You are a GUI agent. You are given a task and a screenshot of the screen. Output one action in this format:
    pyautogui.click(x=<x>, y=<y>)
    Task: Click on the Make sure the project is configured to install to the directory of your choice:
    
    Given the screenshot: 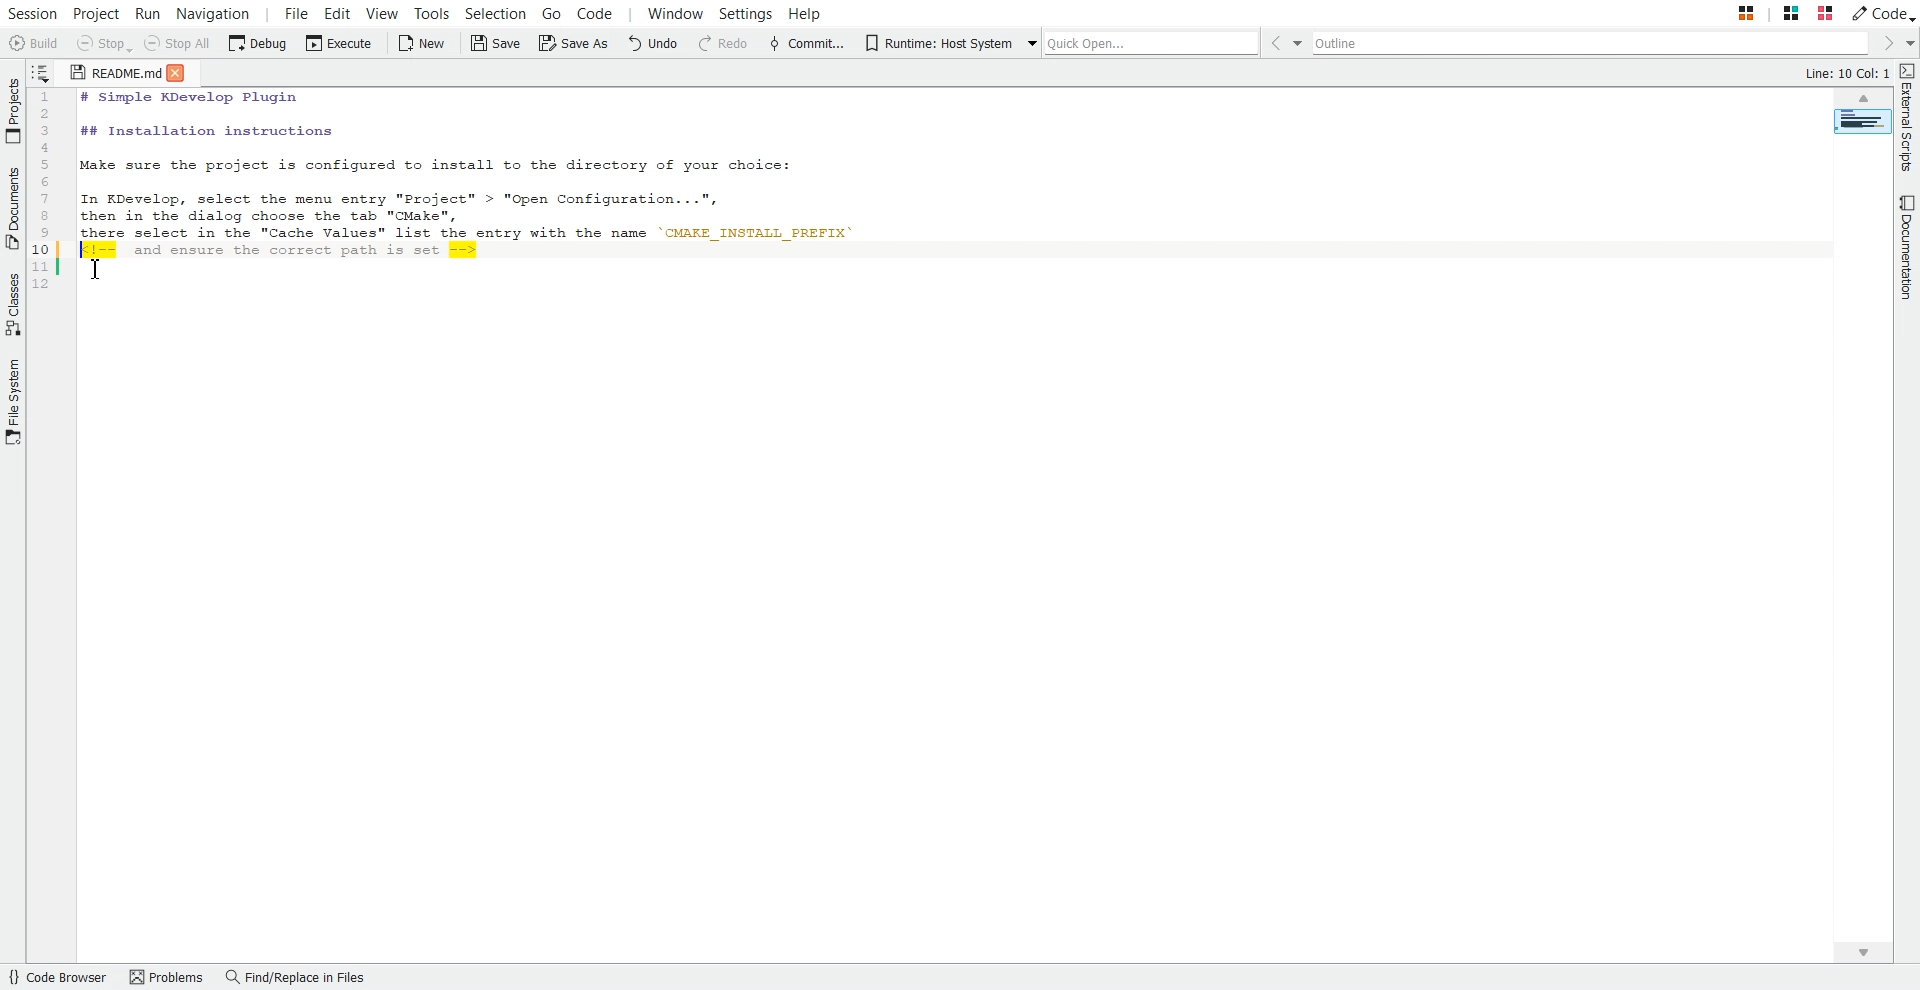 What is the action you would take?
    pyautogui.click(x=459, y=167)
    